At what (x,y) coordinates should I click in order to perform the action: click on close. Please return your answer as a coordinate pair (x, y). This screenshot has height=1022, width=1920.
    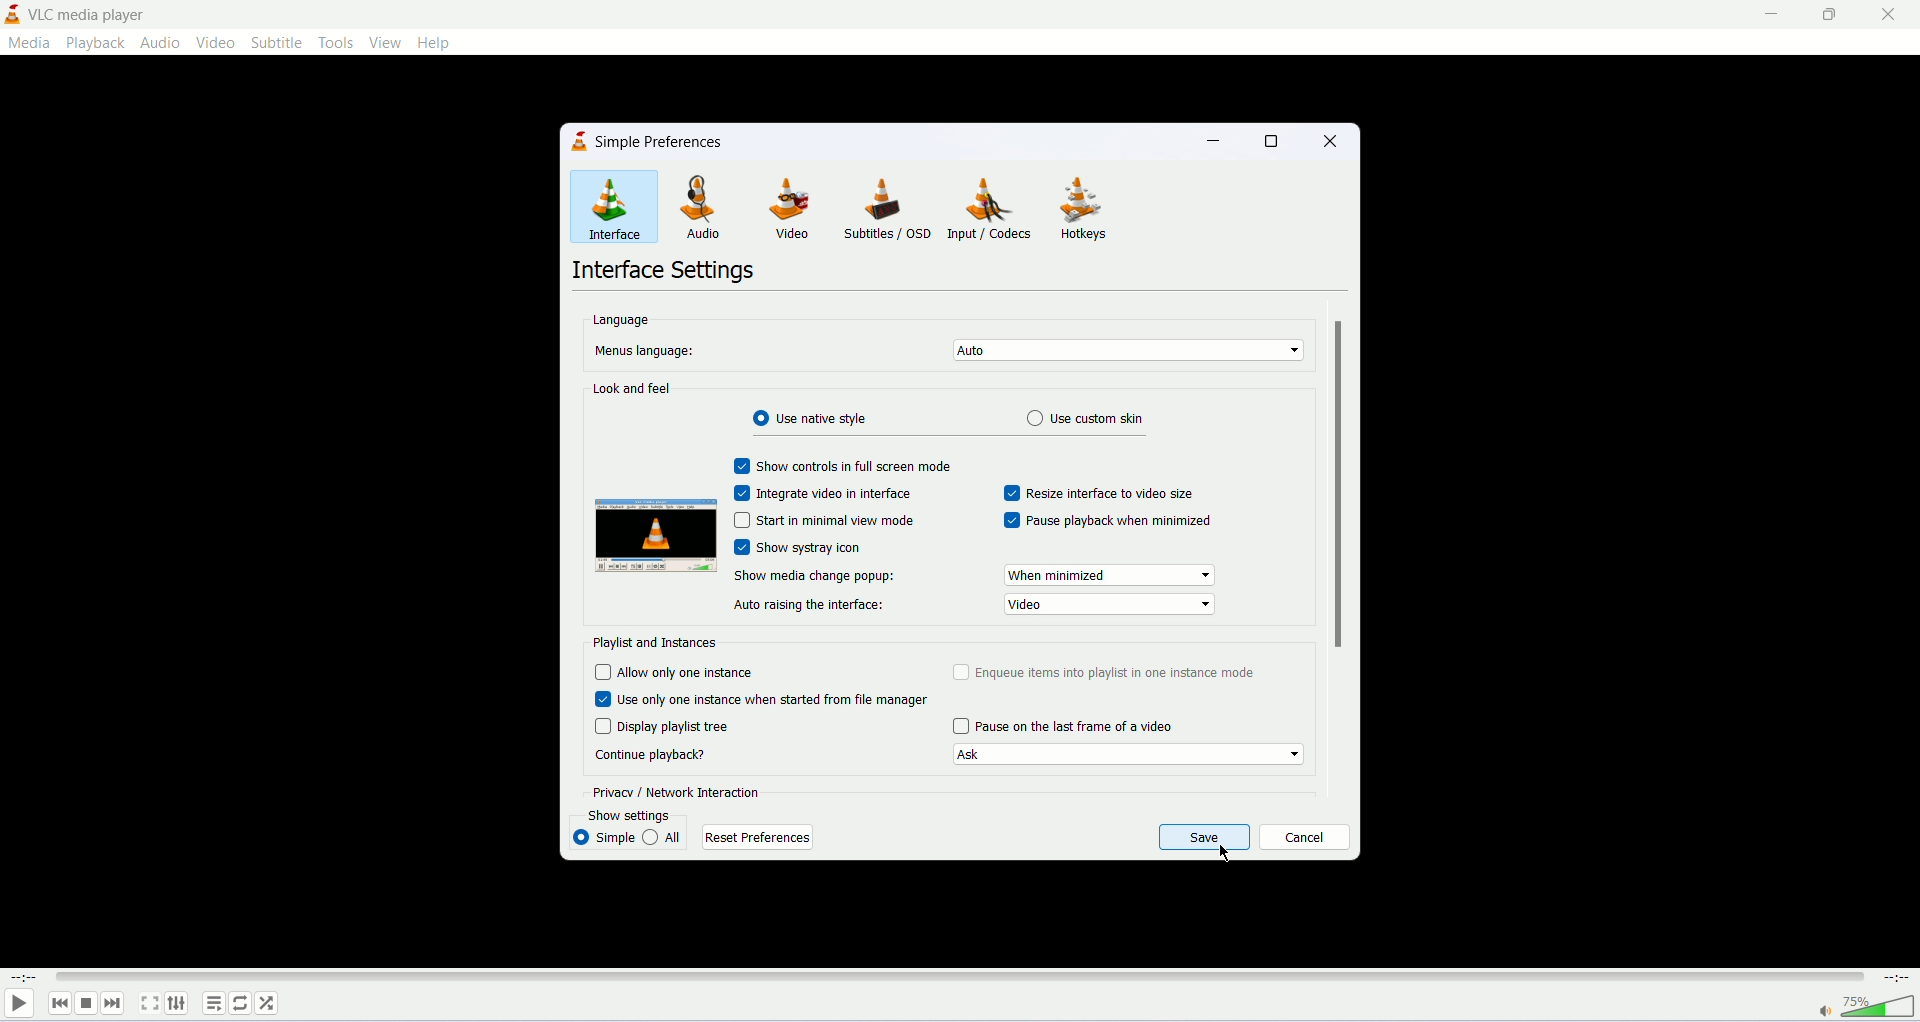
    Looking at the image, I should click on (1333, 142).